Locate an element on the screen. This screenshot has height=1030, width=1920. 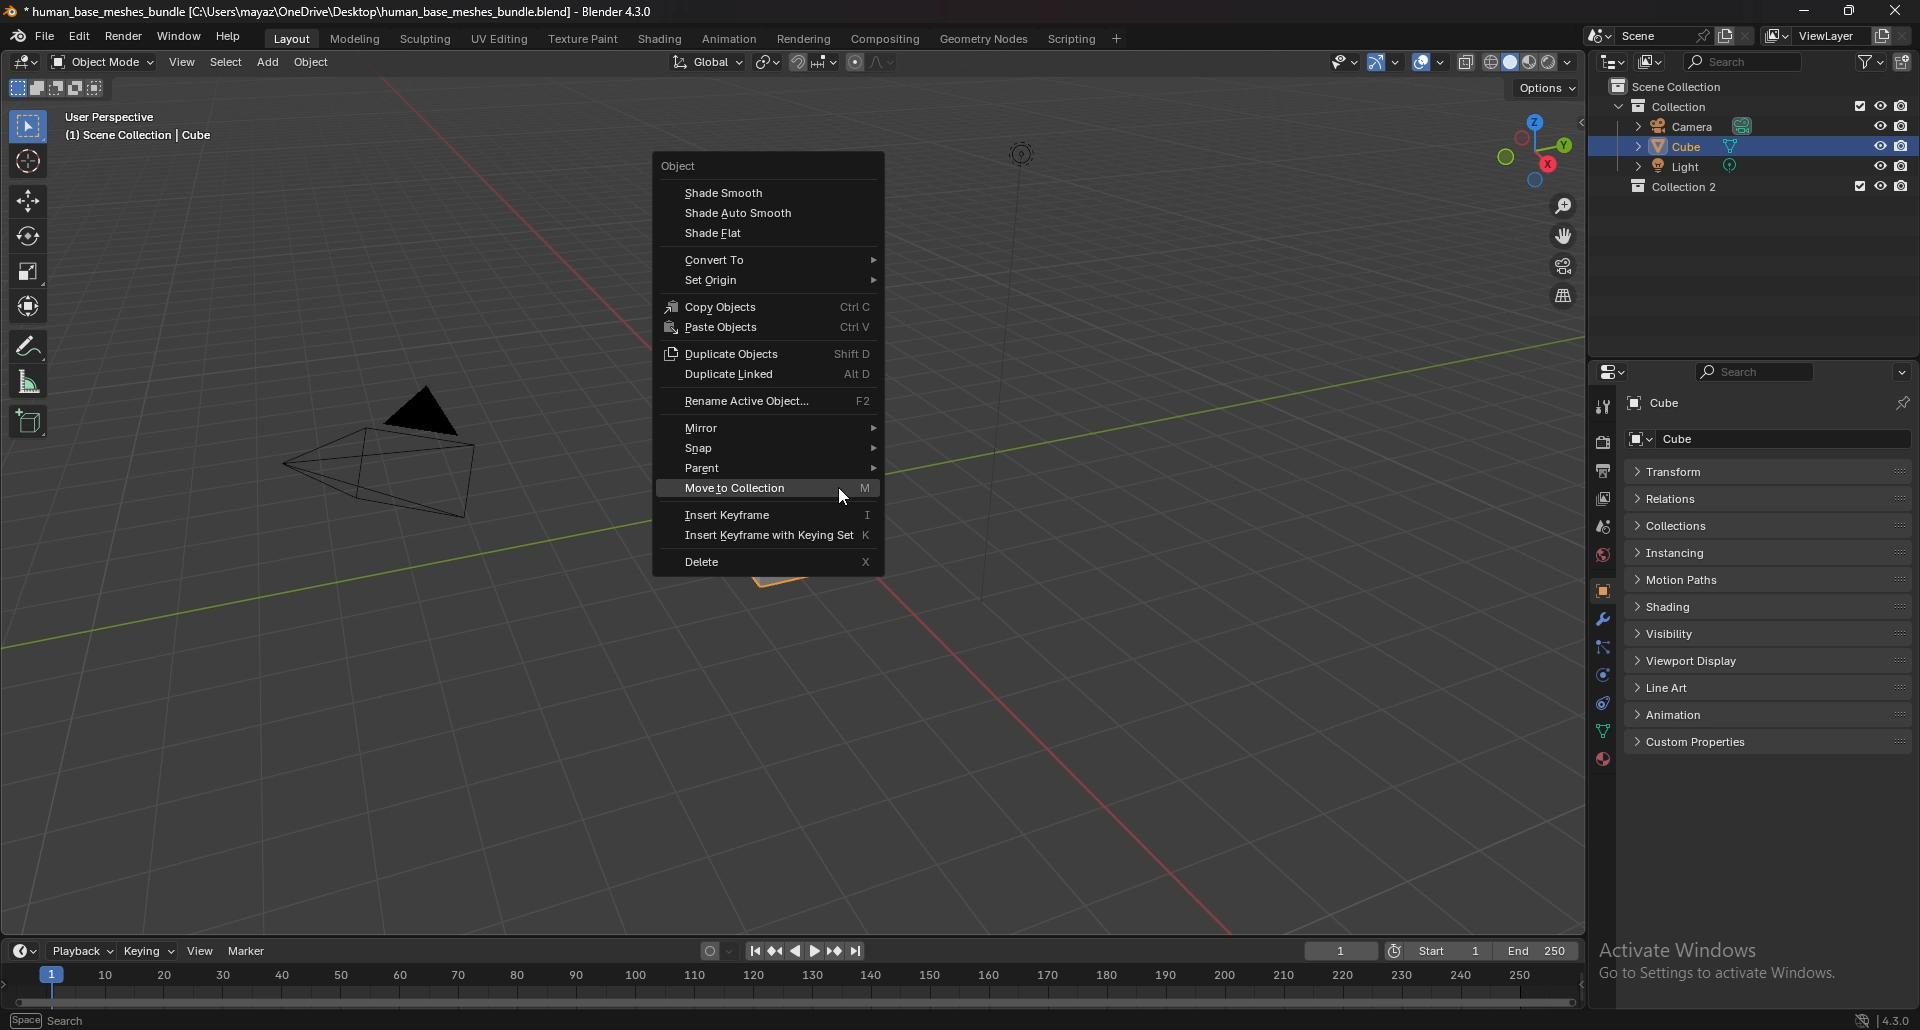
jump to endpoint is located at coordinates (858, 952).